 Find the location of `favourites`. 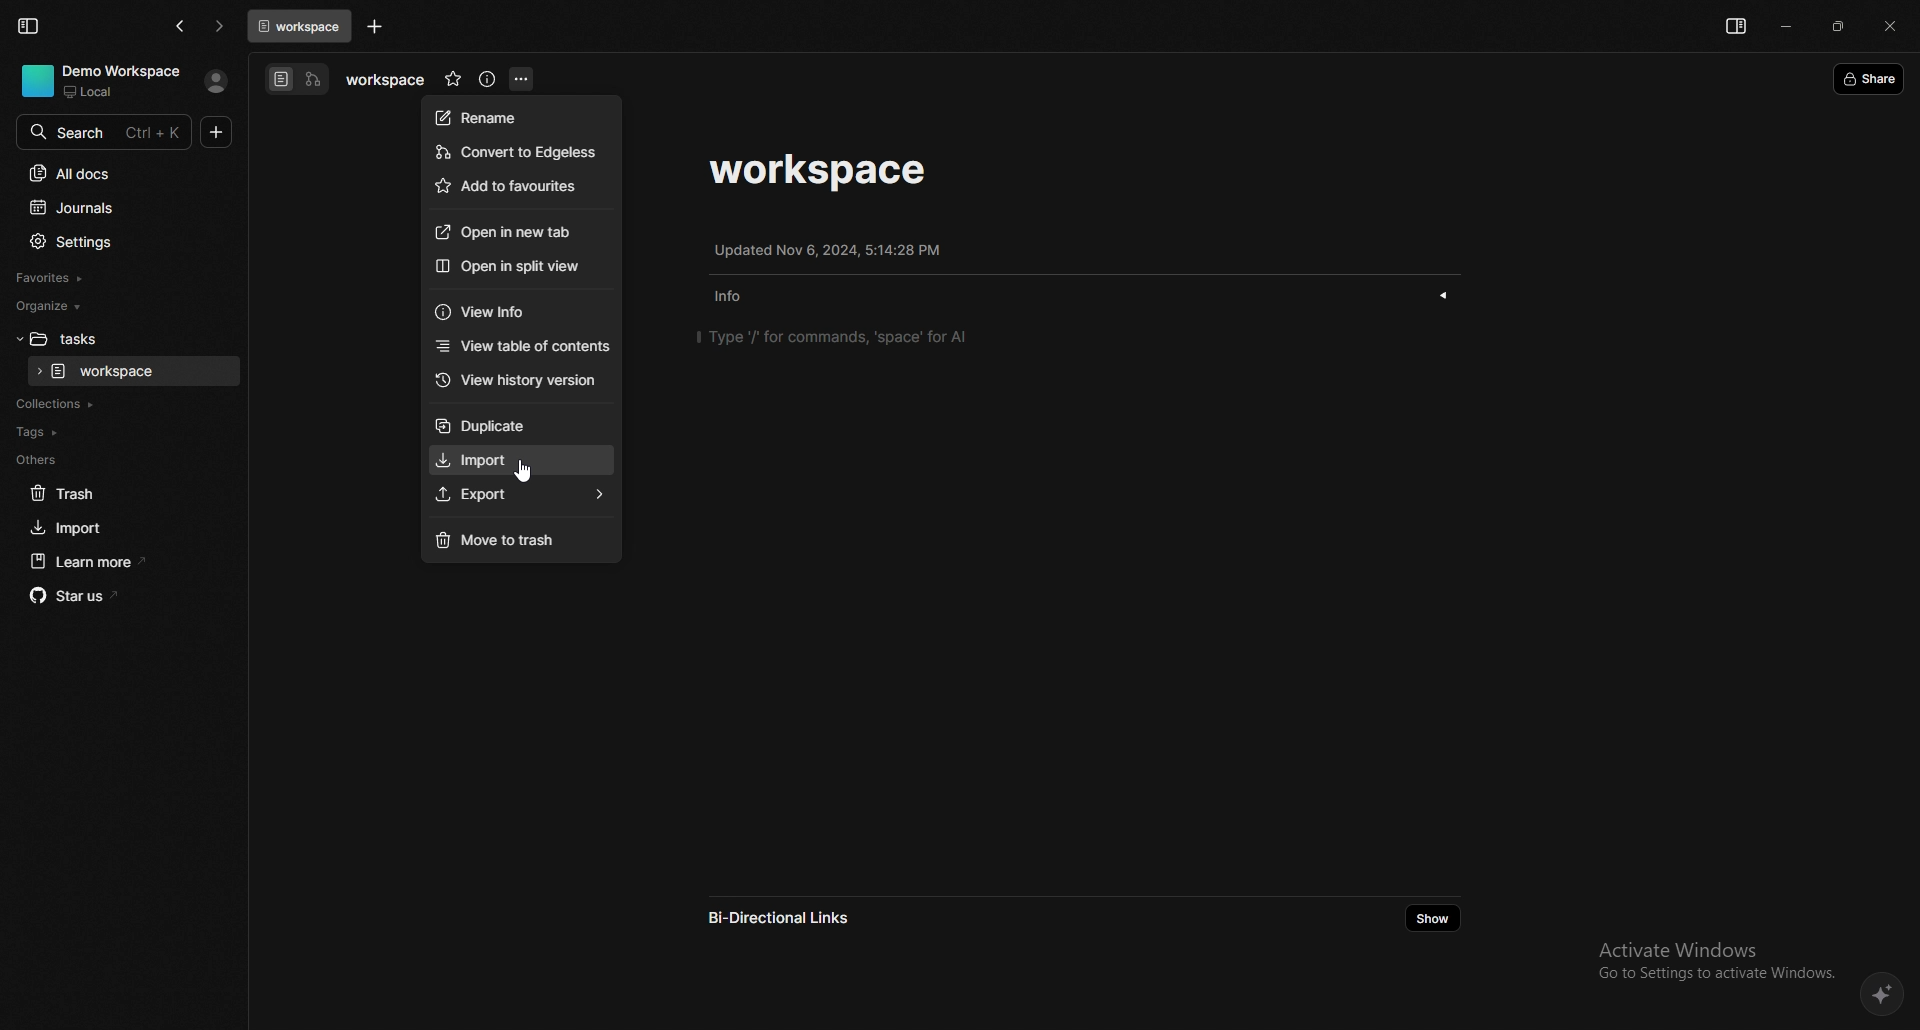

favourites is located at coordinates (110, 279).